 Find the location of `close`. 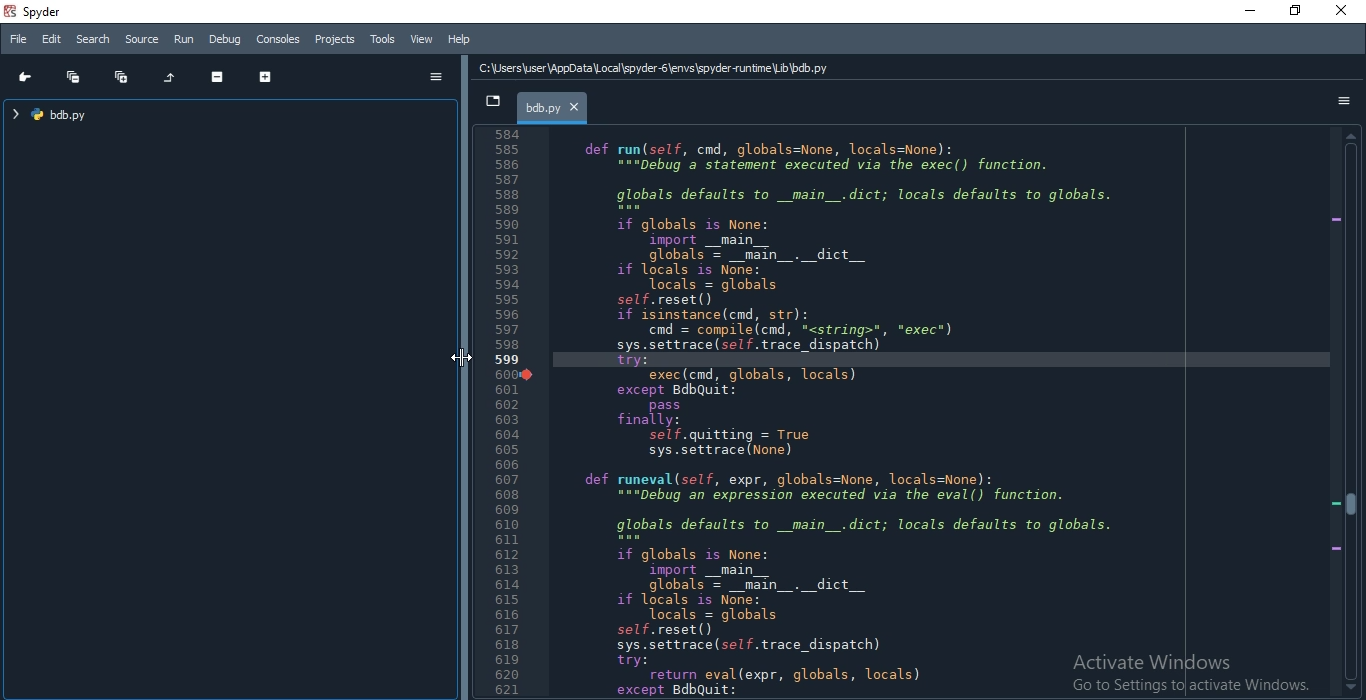

close is located at coordinates (1342, 12).